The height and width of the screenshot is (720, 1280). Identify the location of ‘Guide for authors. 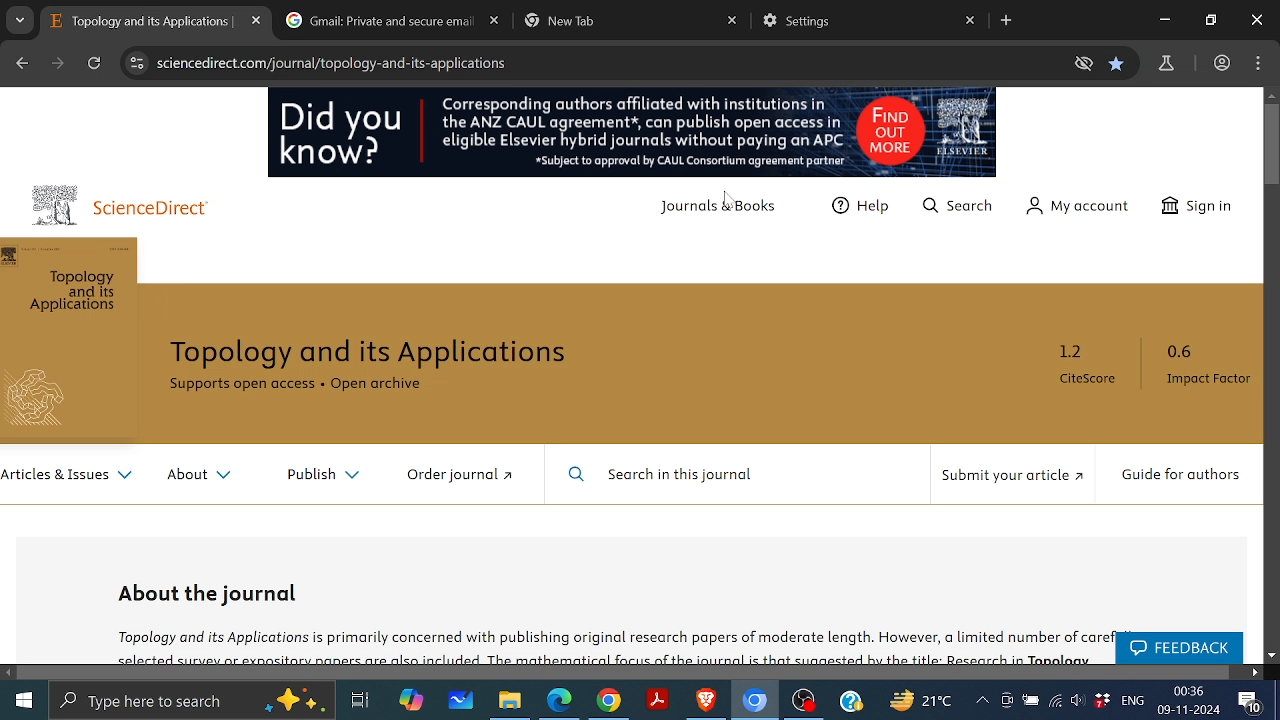
(1179, 475).